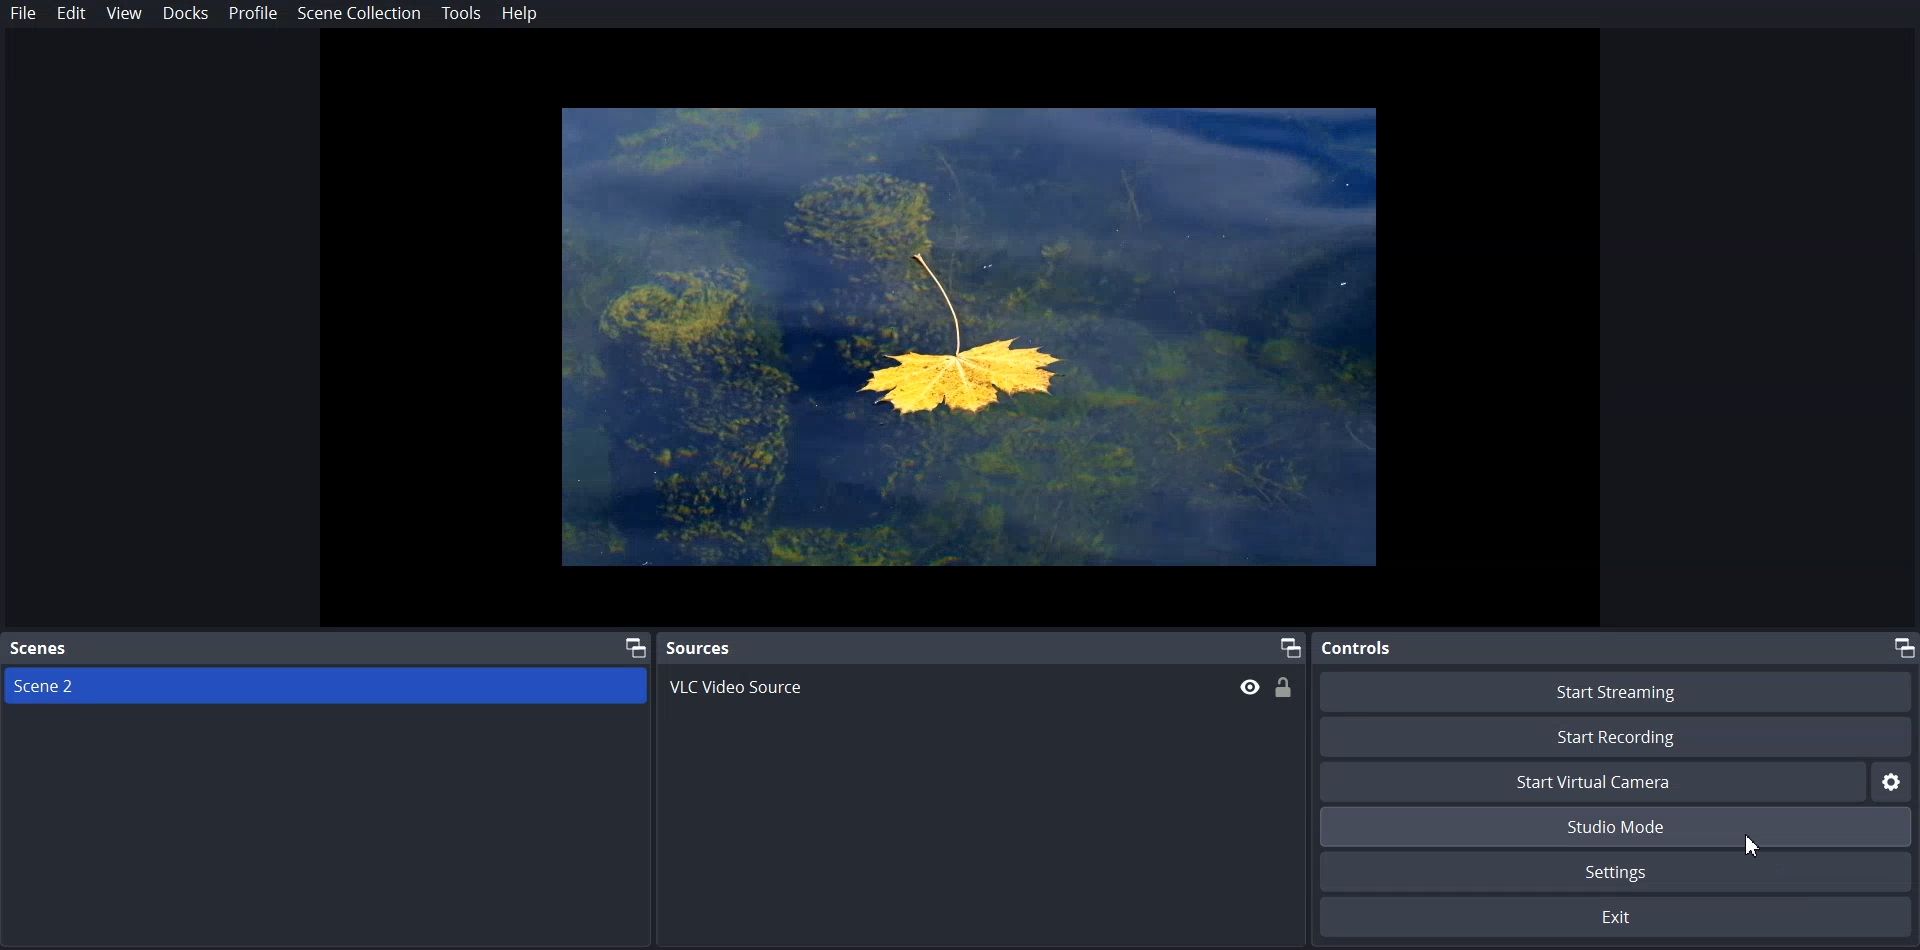 This screenshot has height=950, width=1920. Describe the element at coordinates (1357, 648) in the screenshot. I see `Controls` at that location.